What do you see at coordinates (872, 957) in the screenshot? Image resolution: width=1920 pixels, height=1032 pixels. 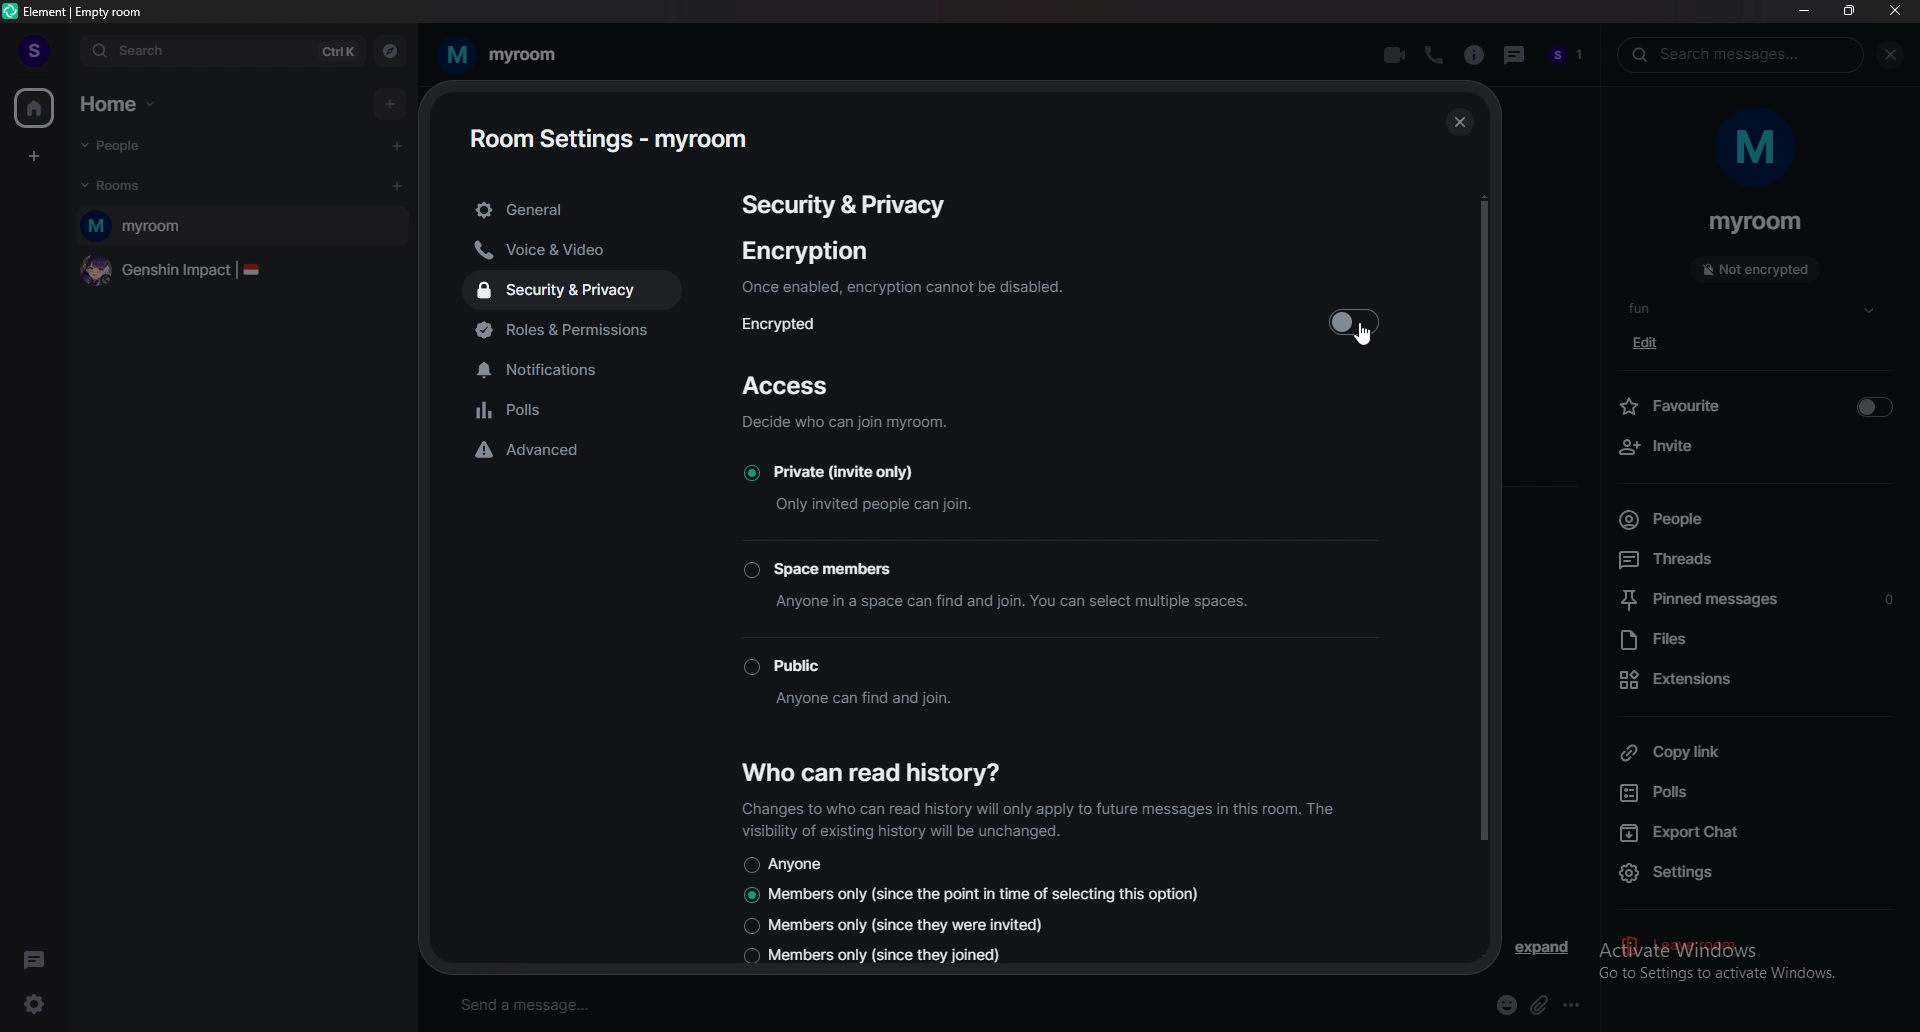 I see ` Members only (since they joined)` at bounding box center [872, 957].